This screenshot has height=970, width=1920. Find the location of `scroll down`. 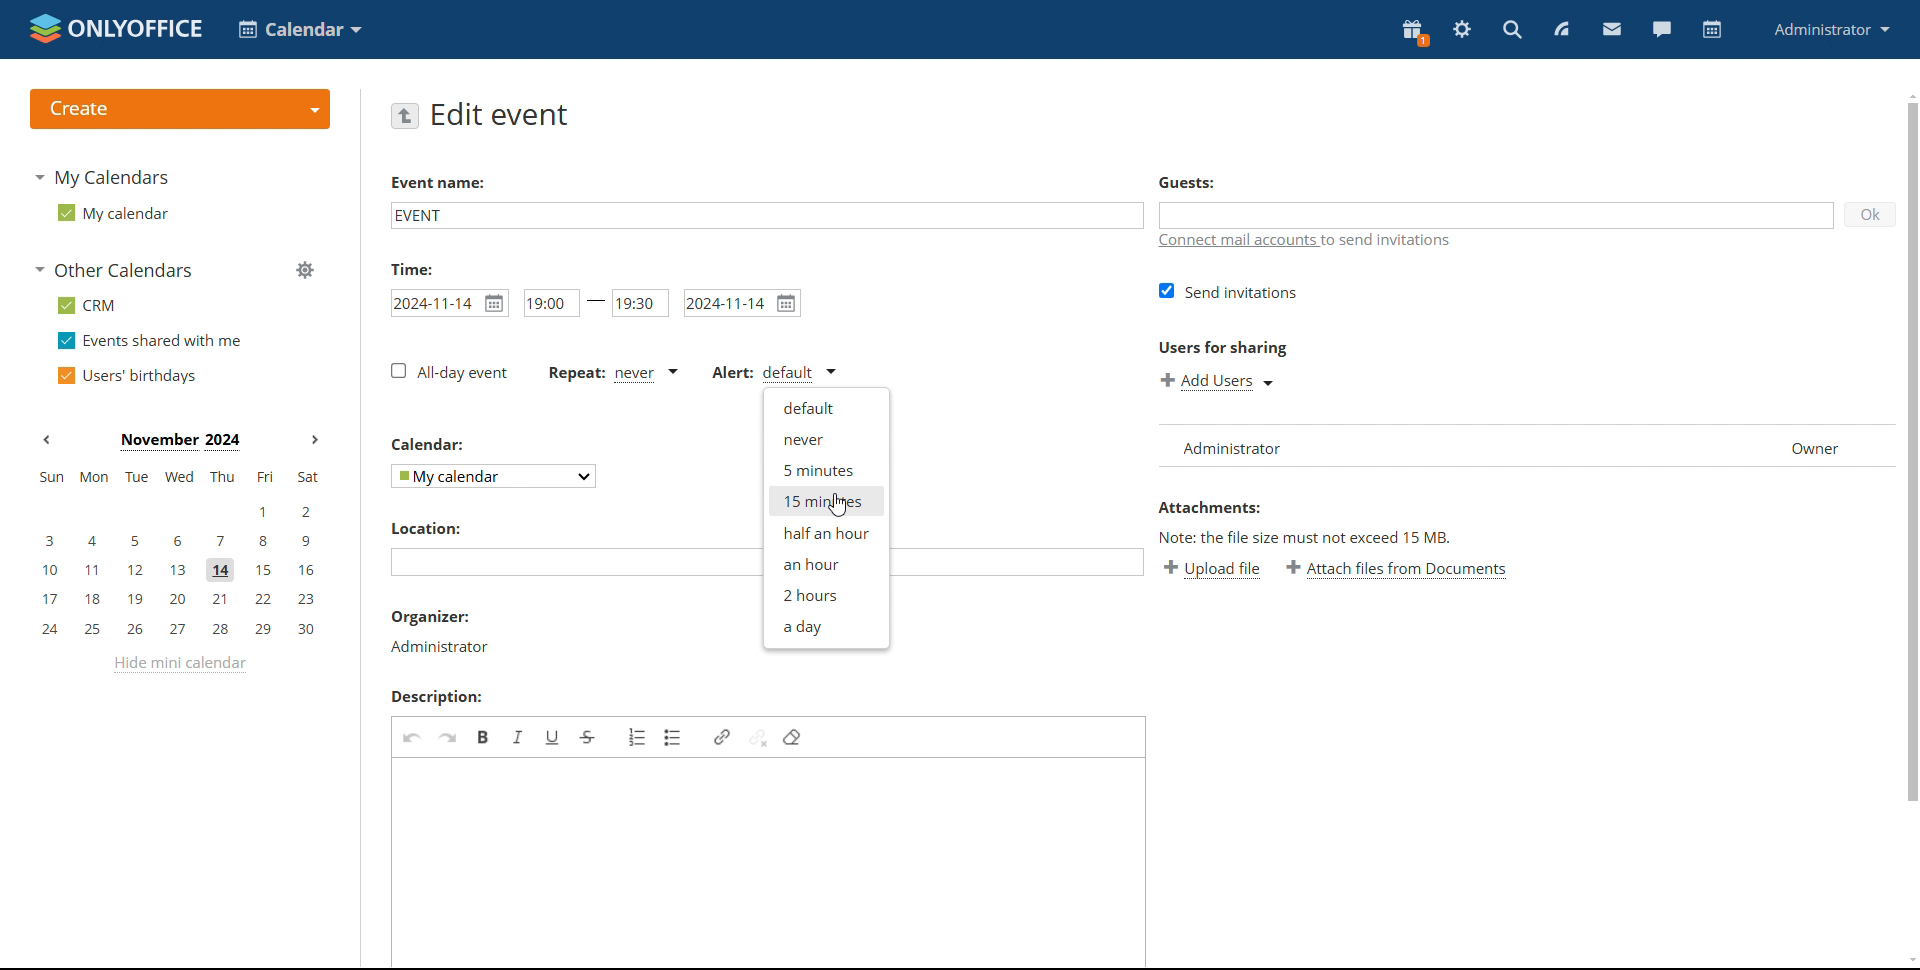

scroll down is located at coordinates (1908, 960).